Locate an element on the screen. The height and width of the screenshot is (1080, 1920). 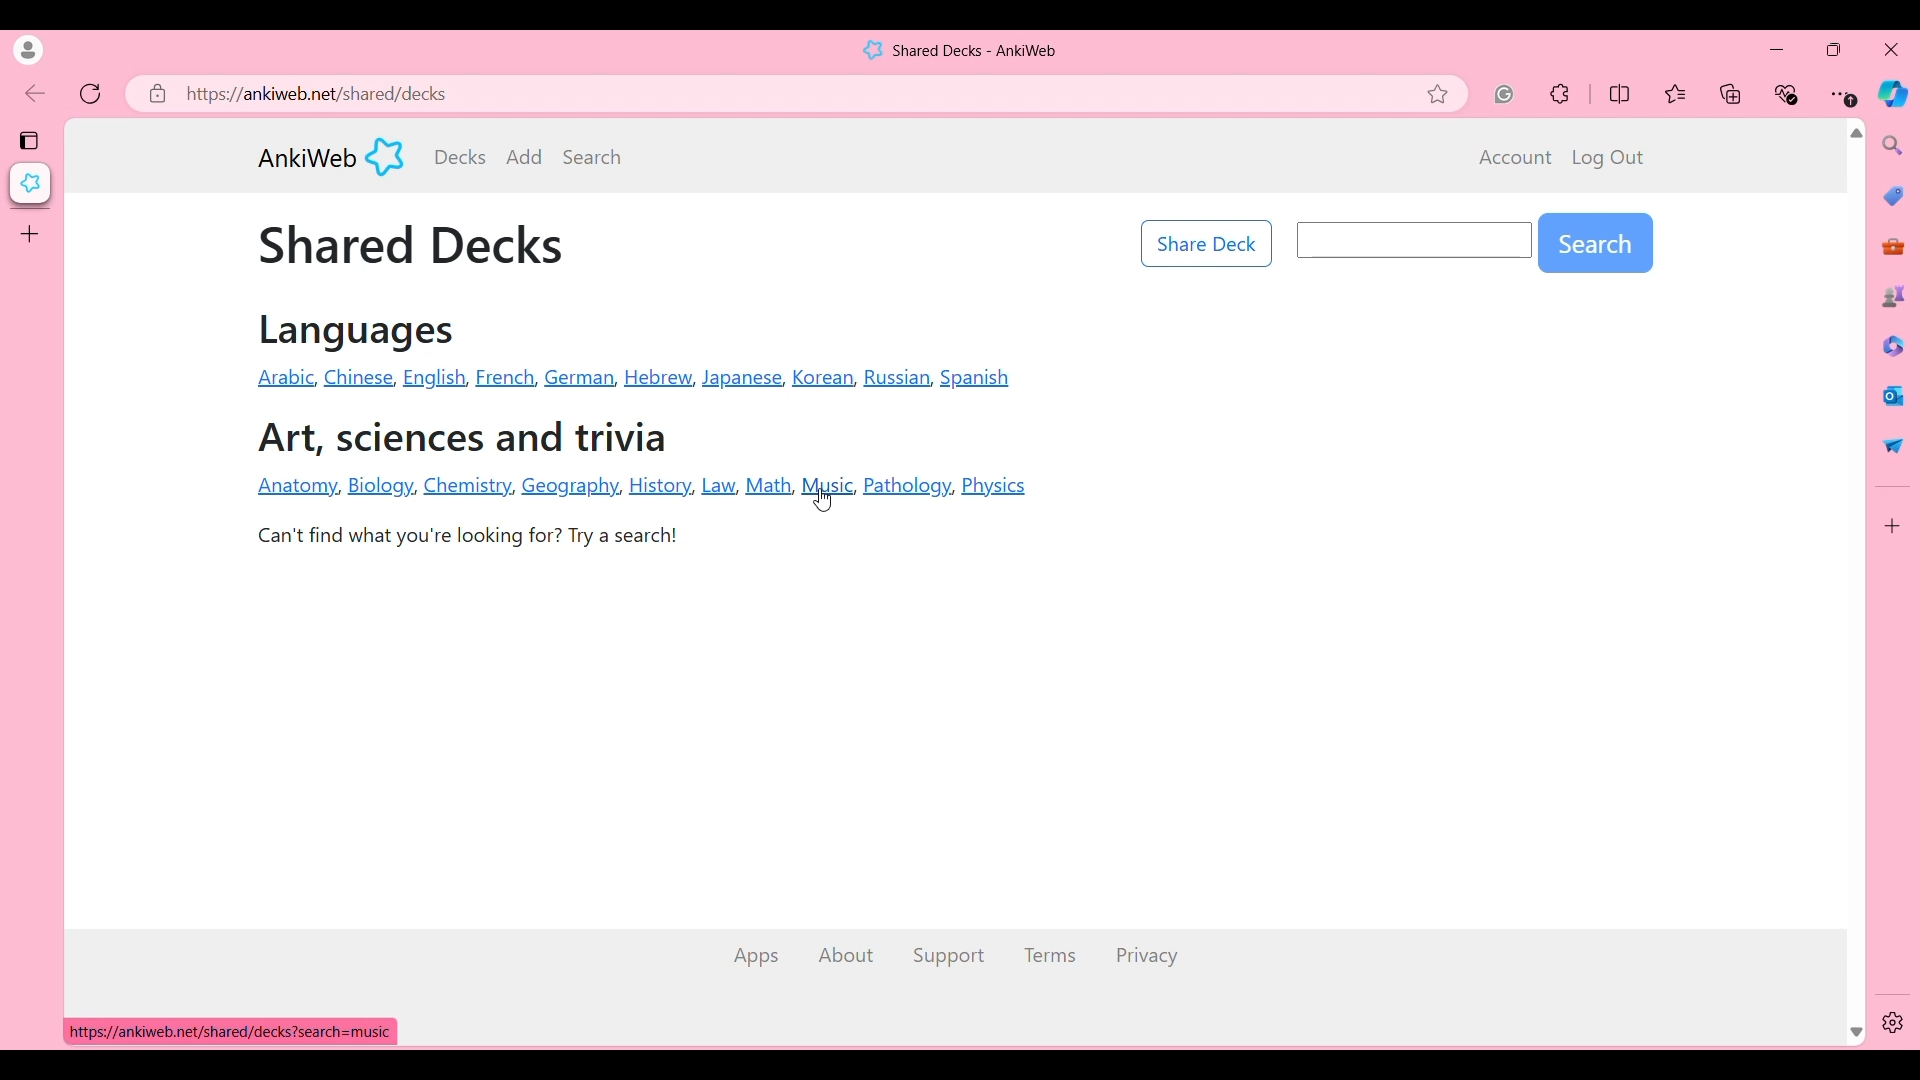
Browser settings is located at coordinates (1843, 94).